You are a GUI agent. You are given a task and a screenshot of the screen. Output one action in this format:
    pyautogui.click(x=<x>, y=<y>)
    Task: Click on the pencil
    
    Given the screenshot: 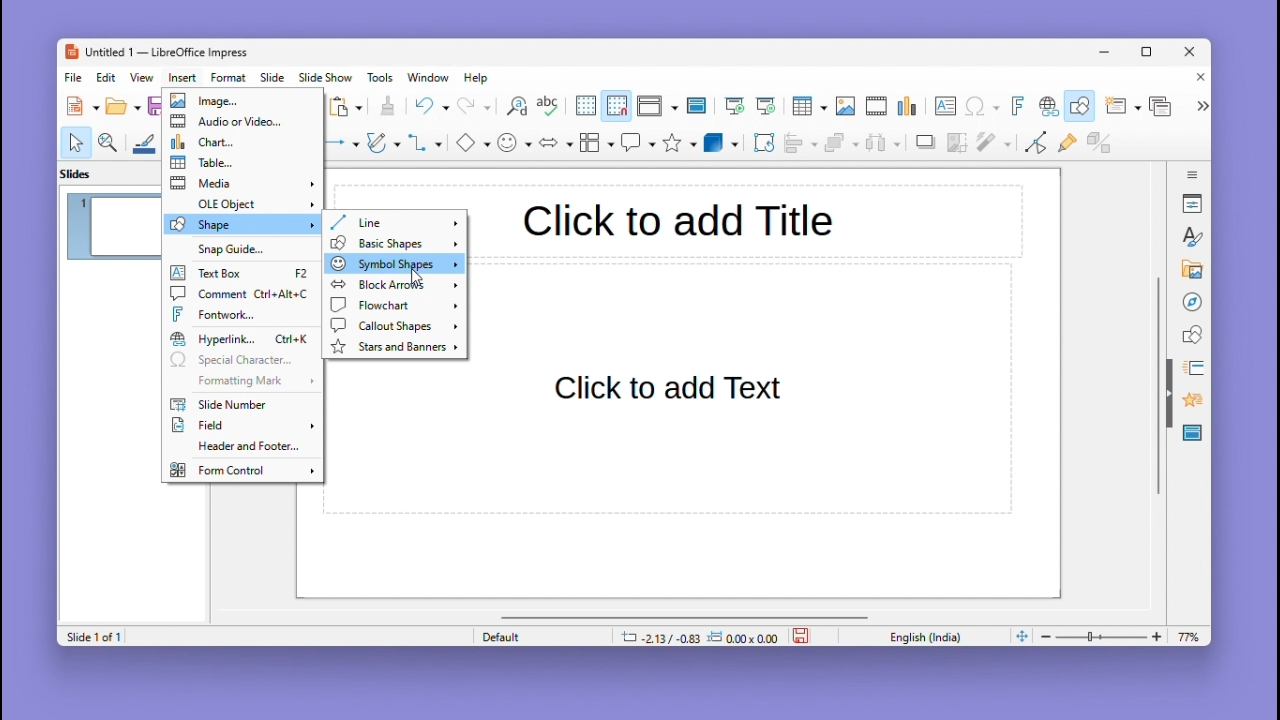 What is the action you would take?
    pyautogui.click(x=383, y=145)
    